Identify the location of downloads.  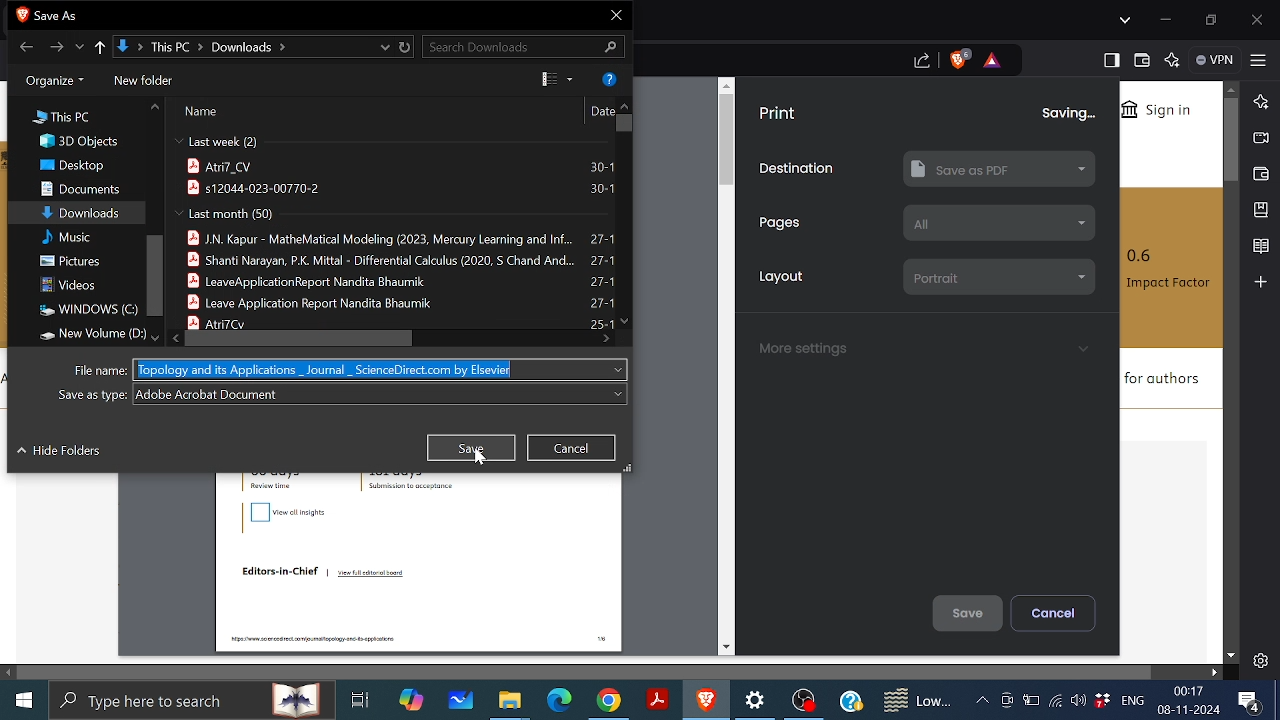
(253, 48).